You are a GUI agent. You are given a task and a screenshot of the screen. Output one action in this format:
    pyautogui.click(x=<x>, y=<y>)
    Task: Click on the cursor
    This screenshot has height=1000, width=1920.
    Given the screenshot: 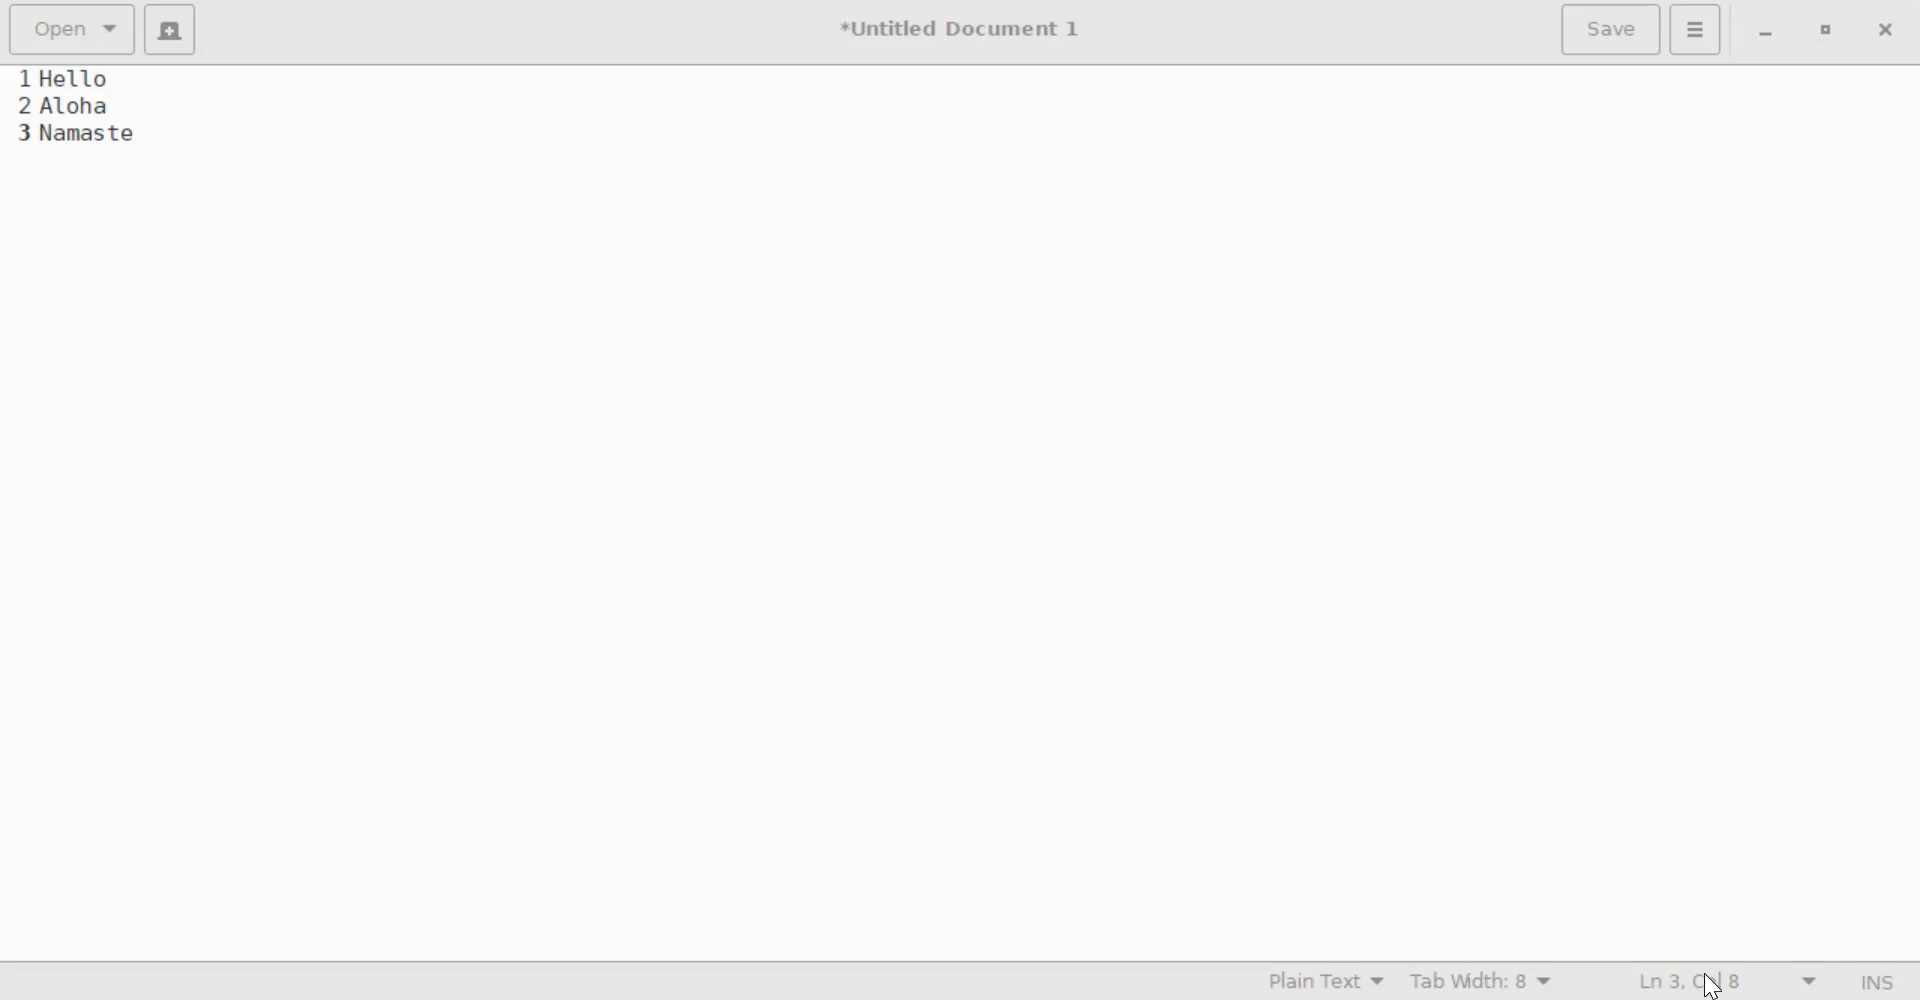 What is the action you would take?
    pyautogui.click(x=1710, y=986)
    